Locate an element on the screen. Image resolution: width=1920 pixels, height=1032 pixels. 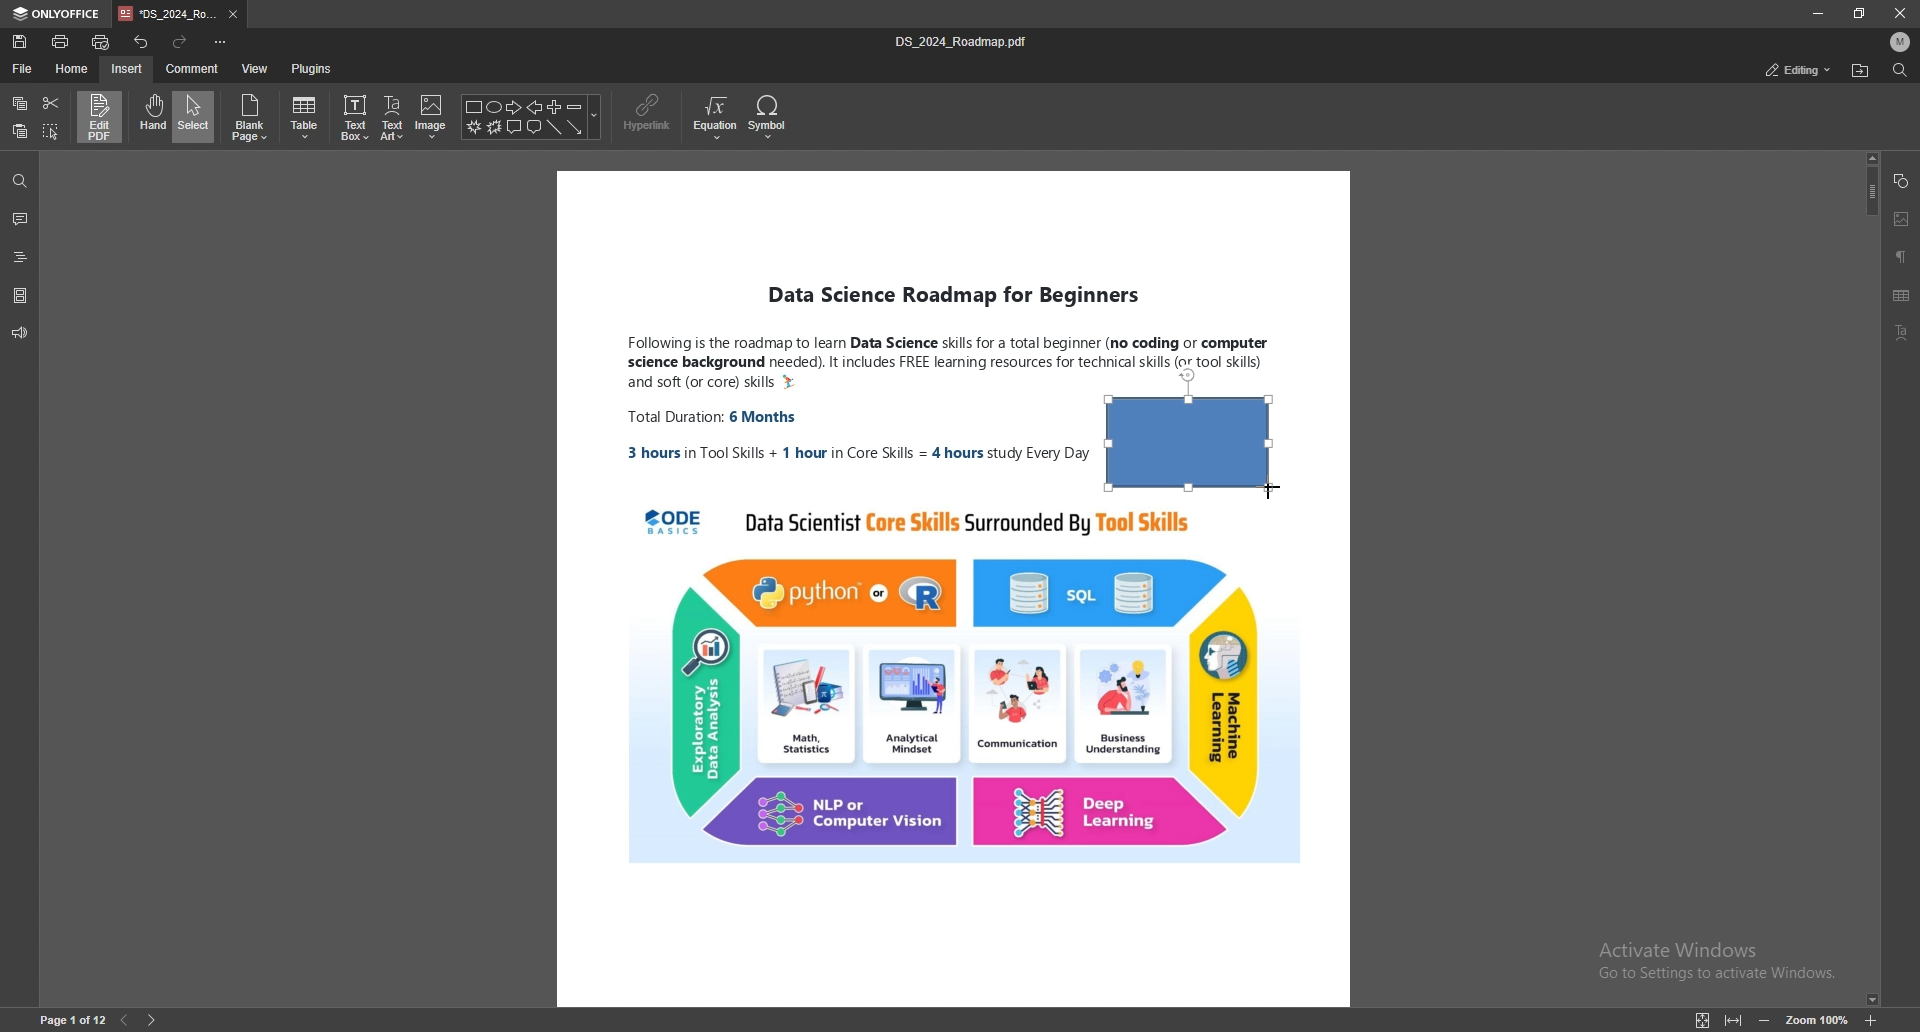
quick print is located at coordinates (105, 39).